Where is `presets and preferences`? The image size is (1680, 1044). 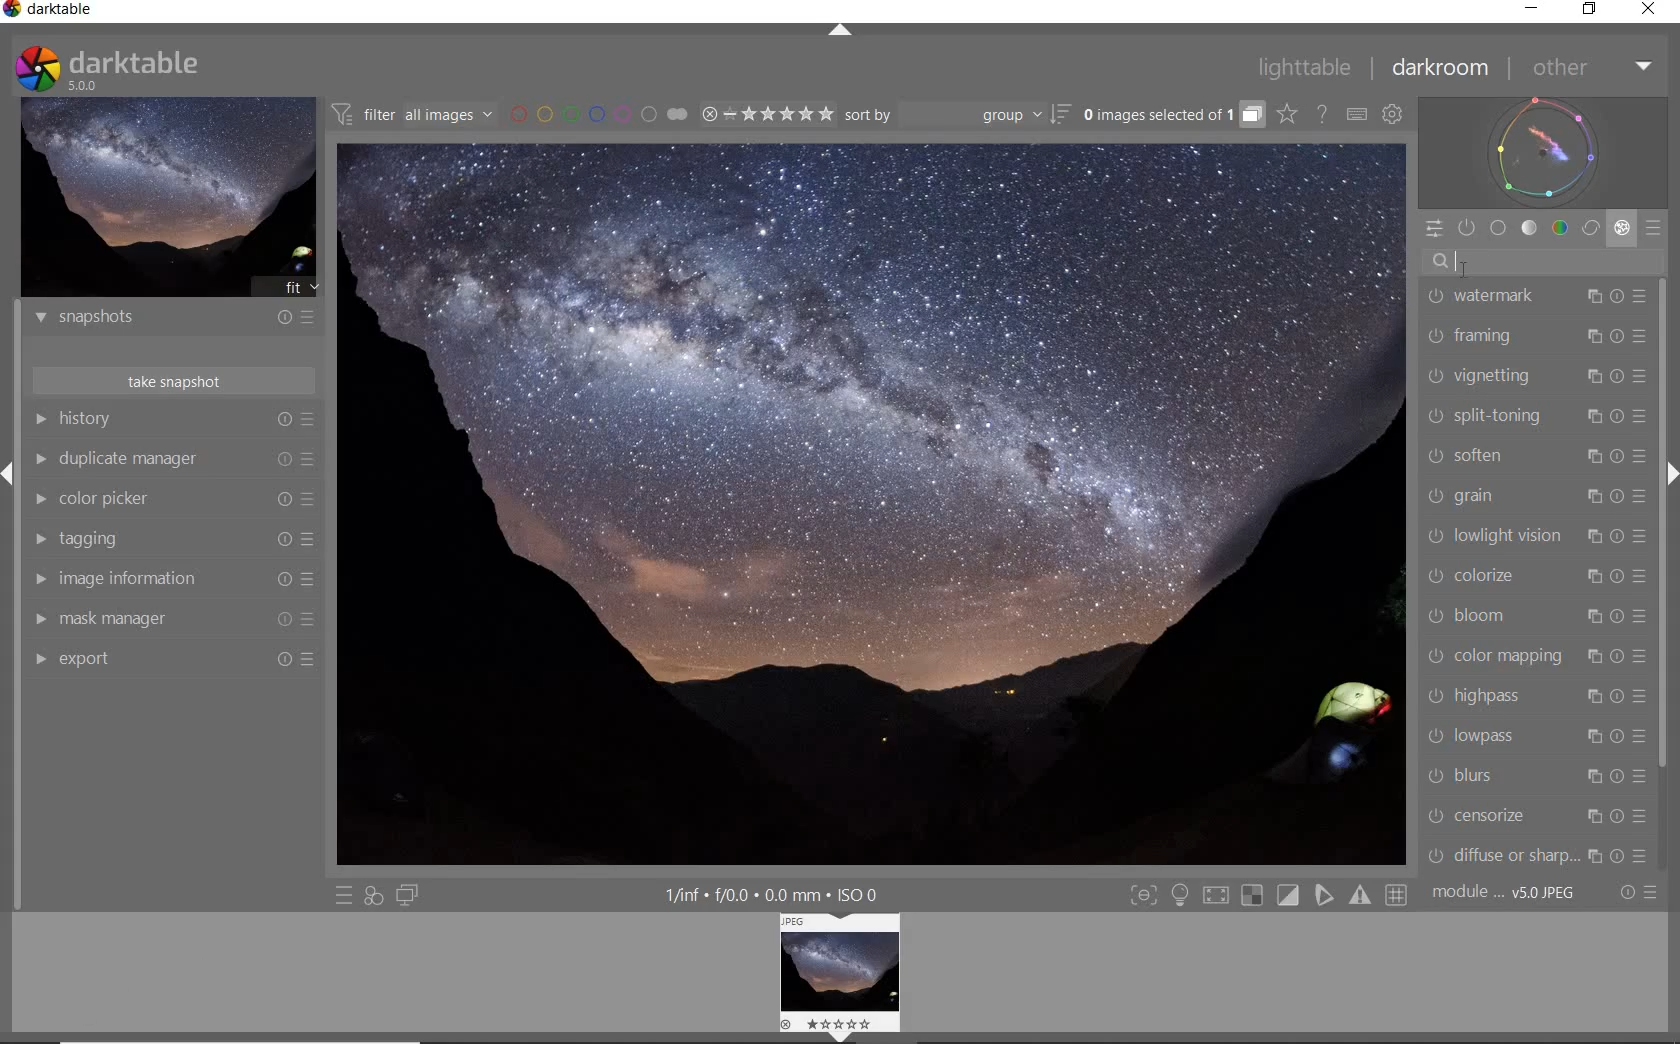 presets and preferences is located at coordinates (309, 419).